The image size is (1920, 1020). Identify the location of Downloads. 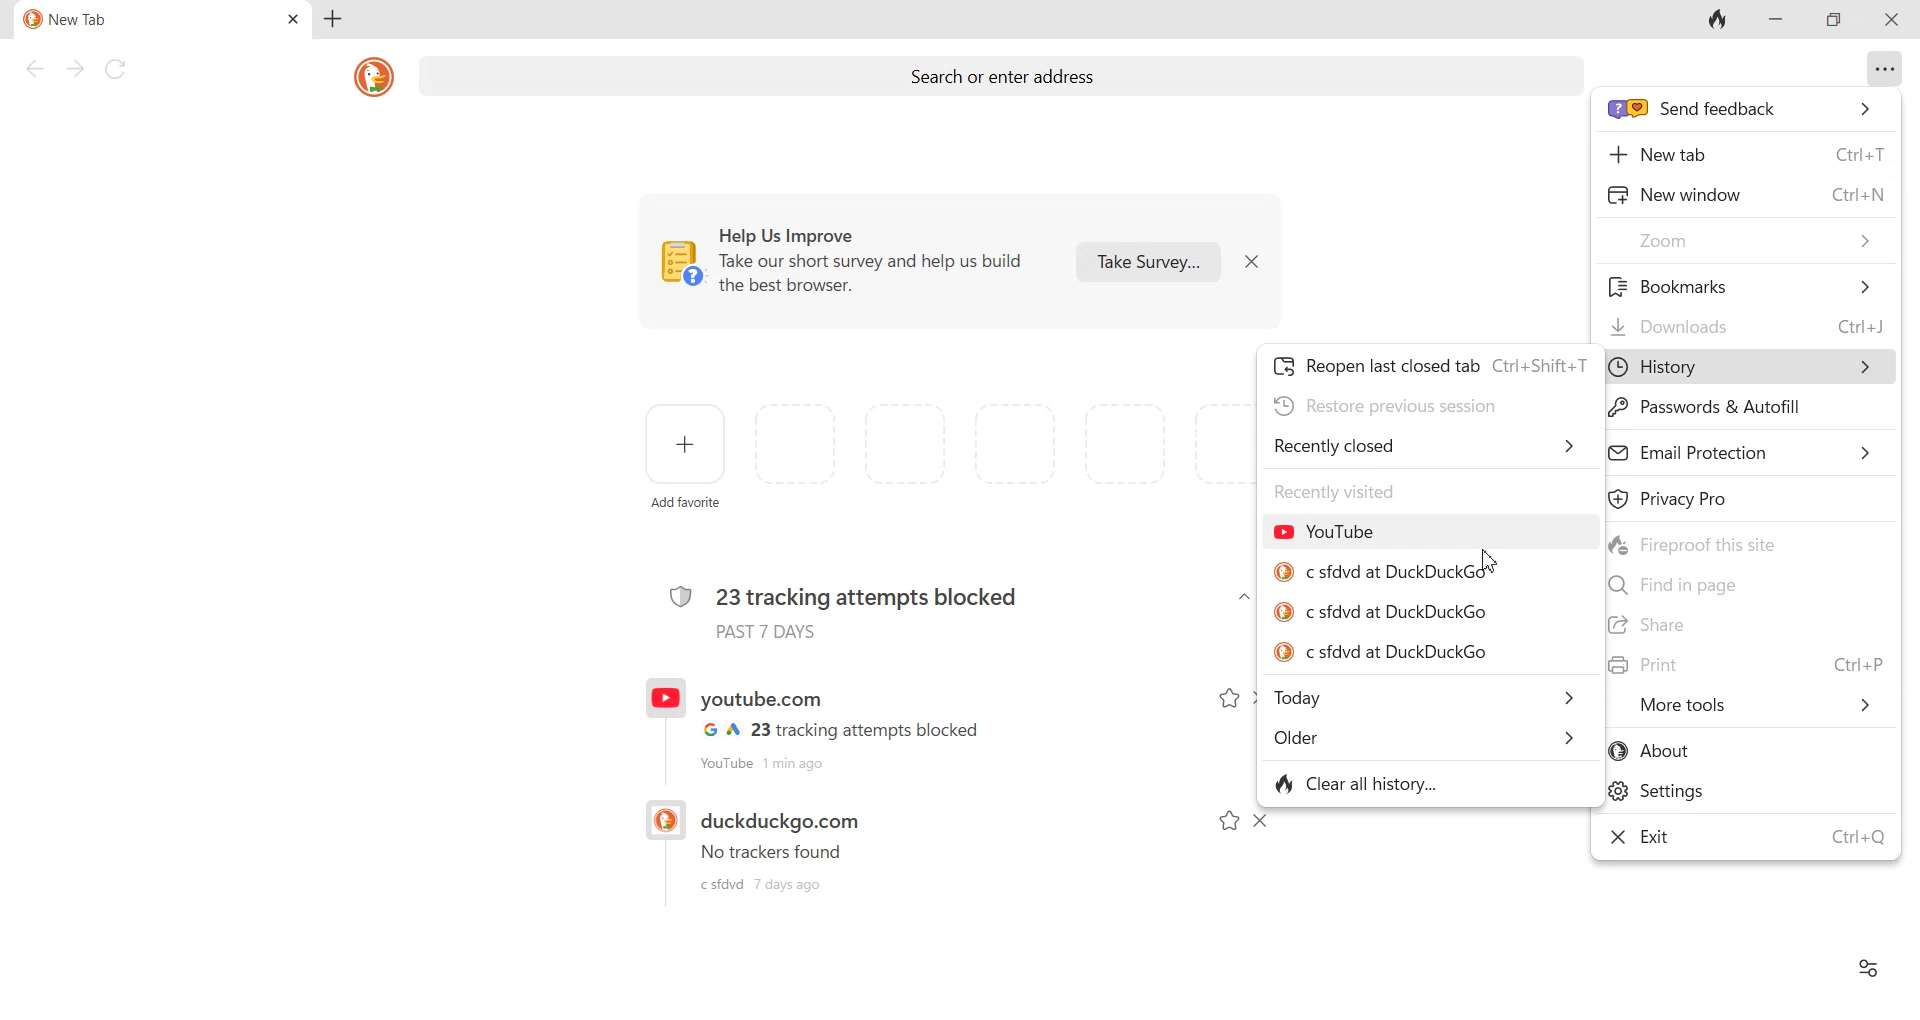
(1745, 327).